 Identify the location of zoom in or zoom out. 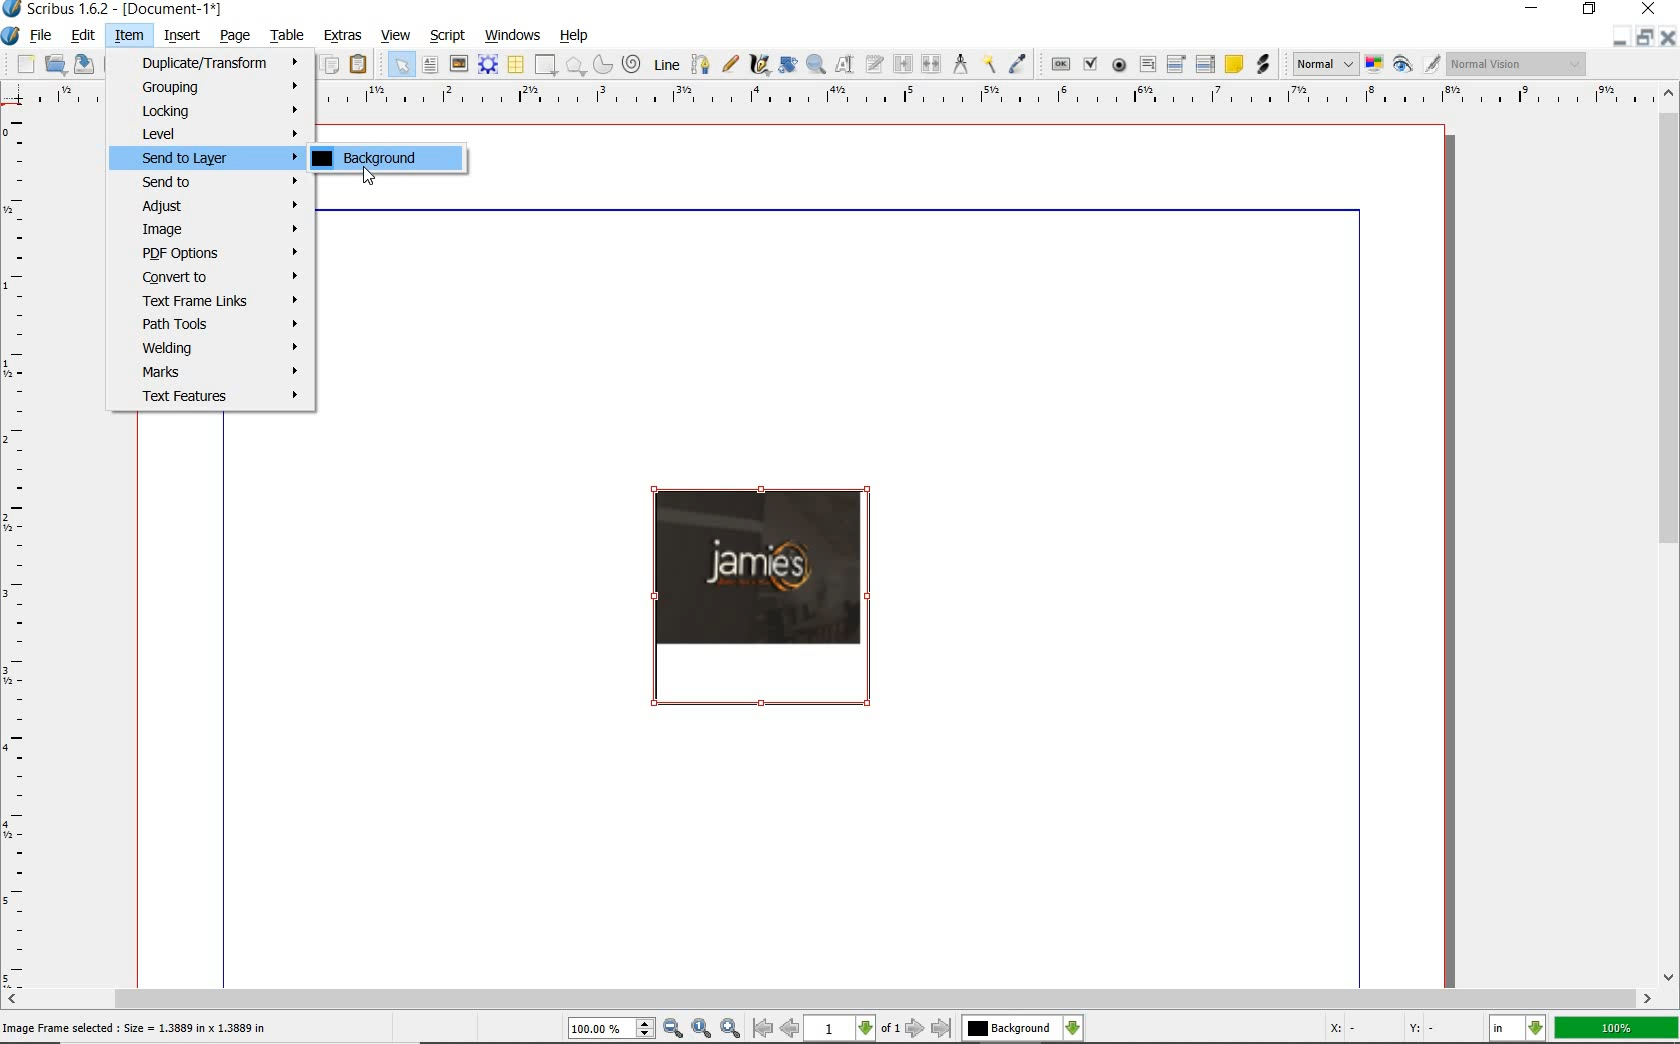
(816, 64).